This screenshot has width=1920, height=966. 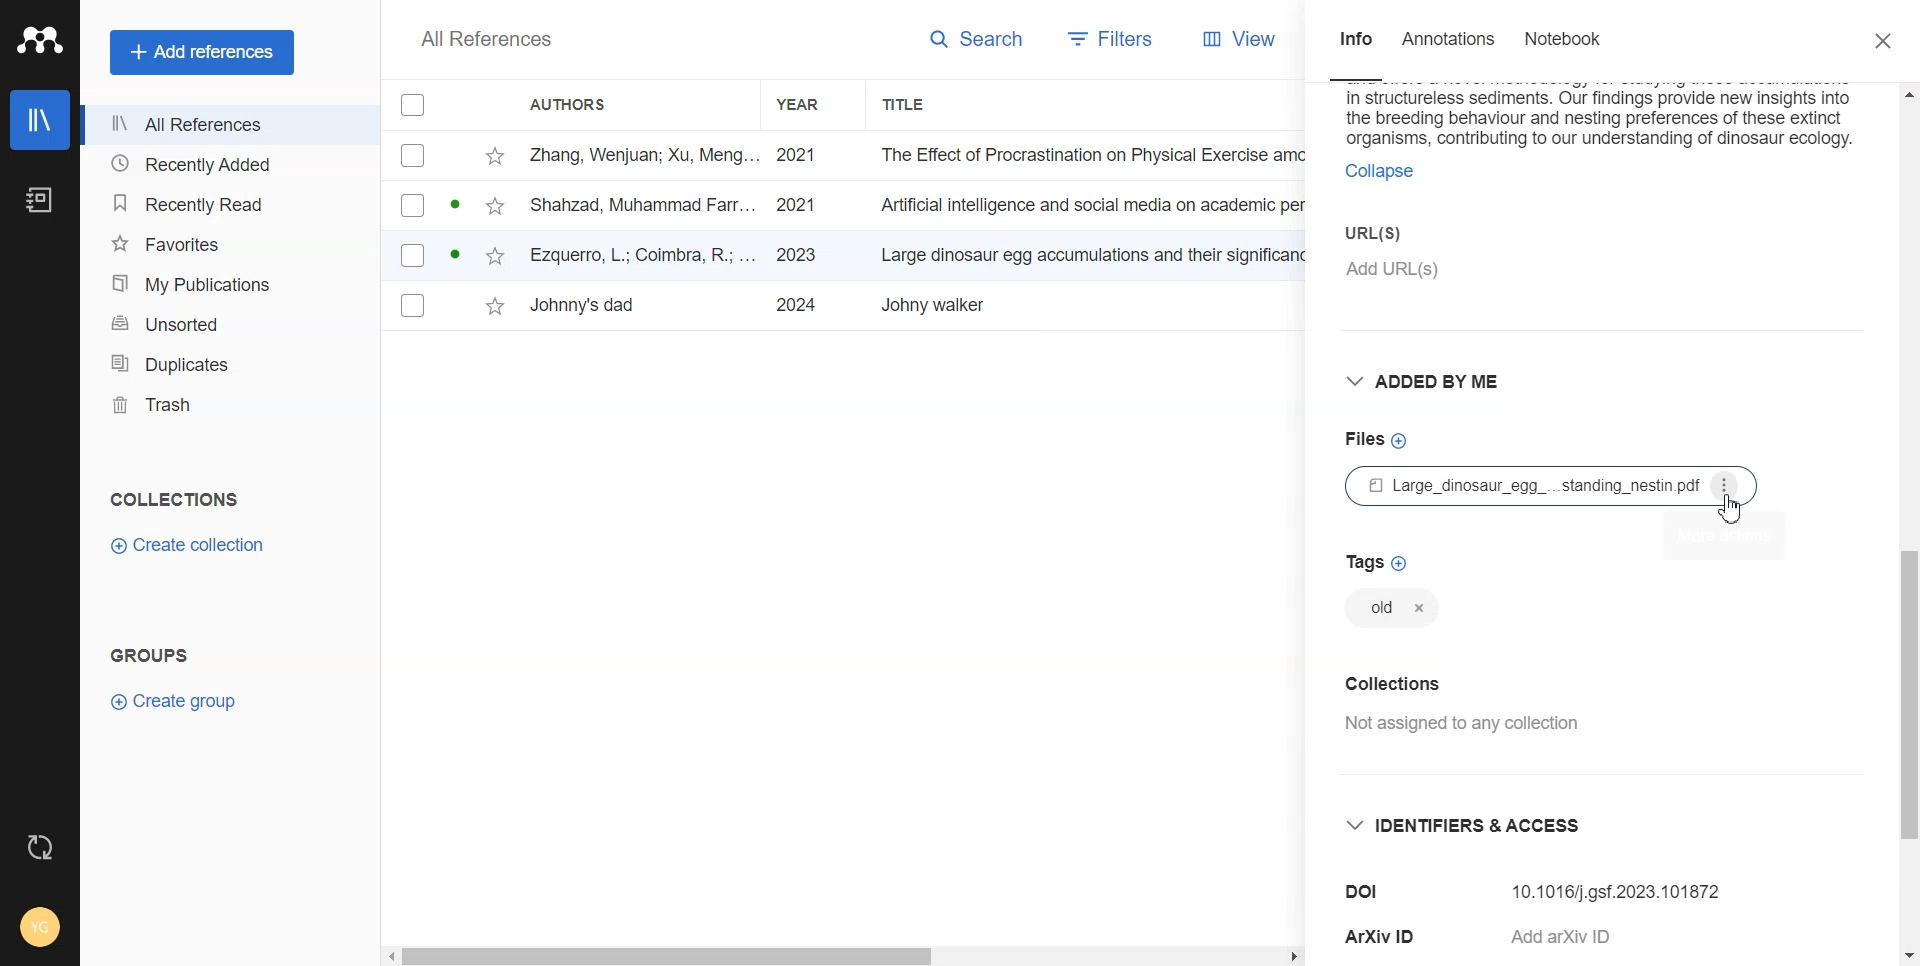 What do you see at coordinates (148, 654) in the screenshot?
I see `Groups` at bounding box center [148, 654].